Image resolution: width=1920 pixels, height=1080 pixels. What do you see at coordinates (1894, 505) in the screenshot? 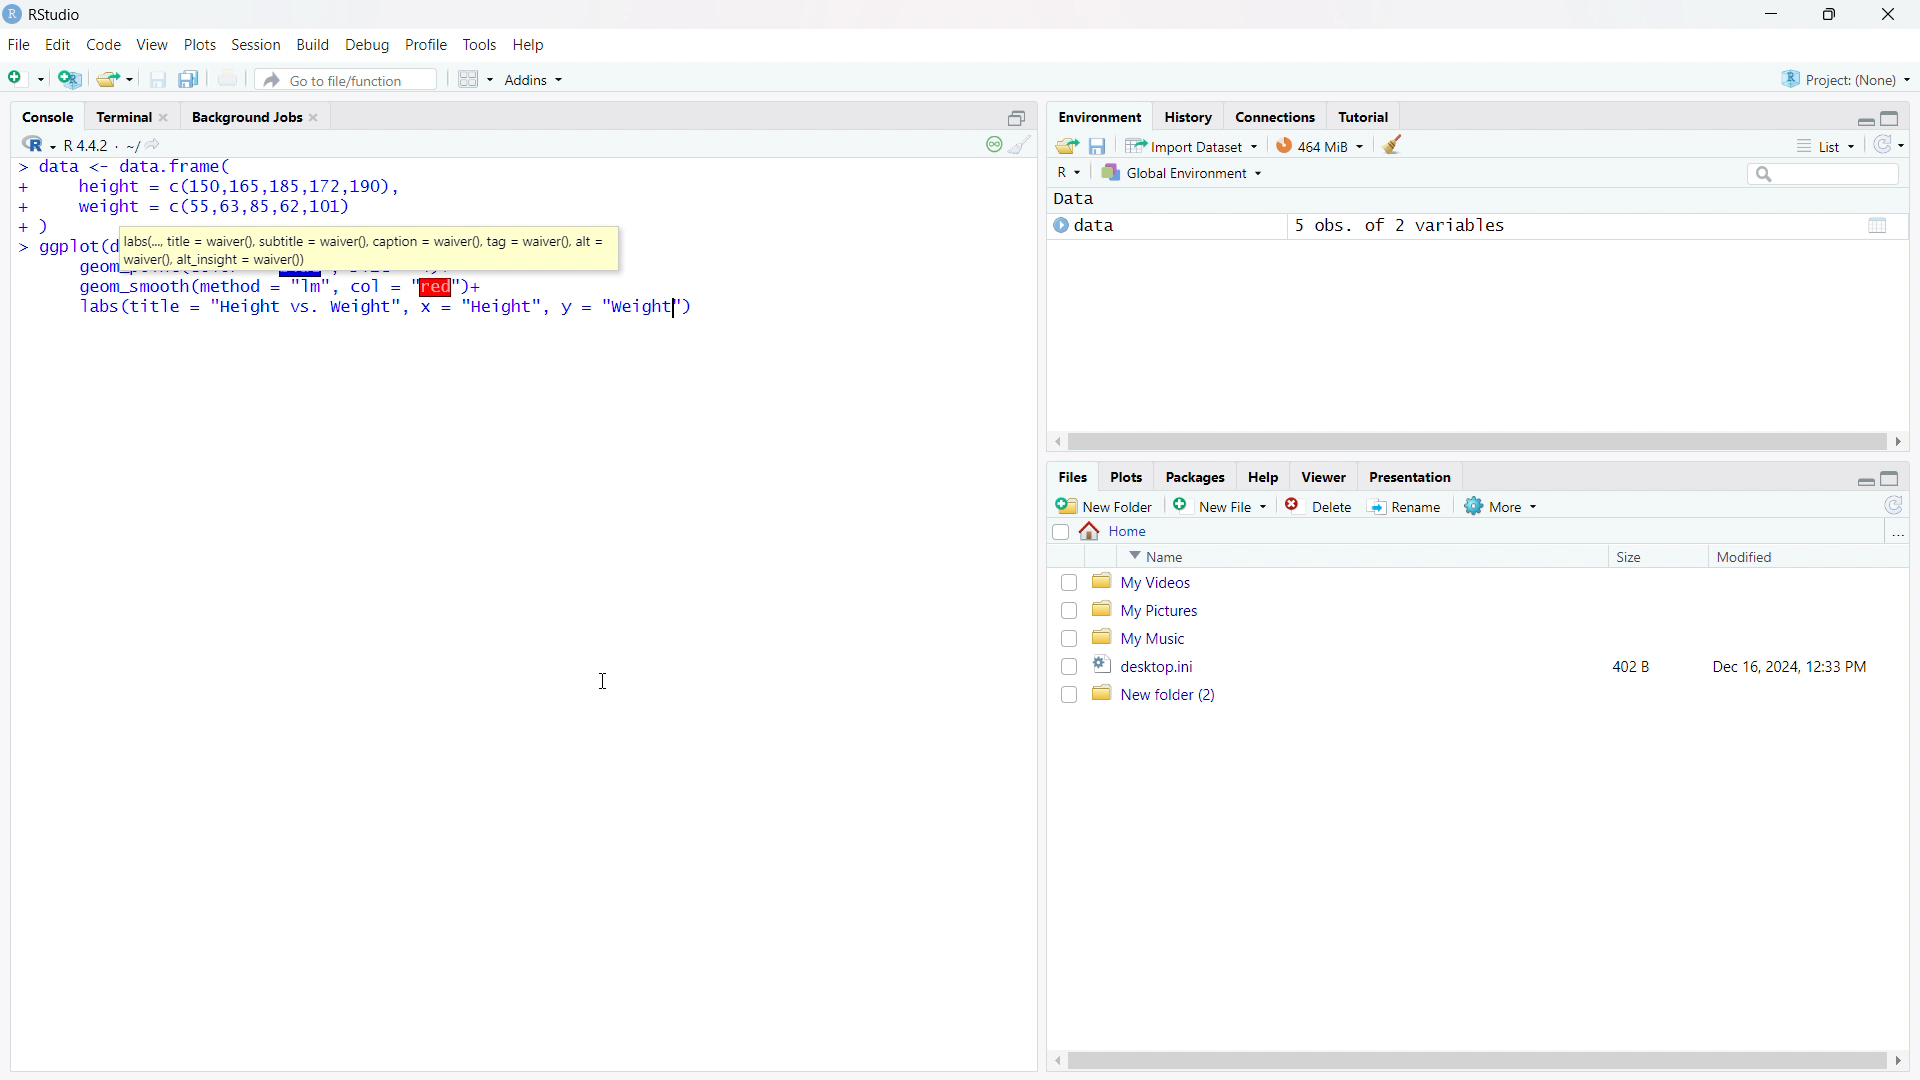
I see `refresh` at bounding box center [1894, 505].